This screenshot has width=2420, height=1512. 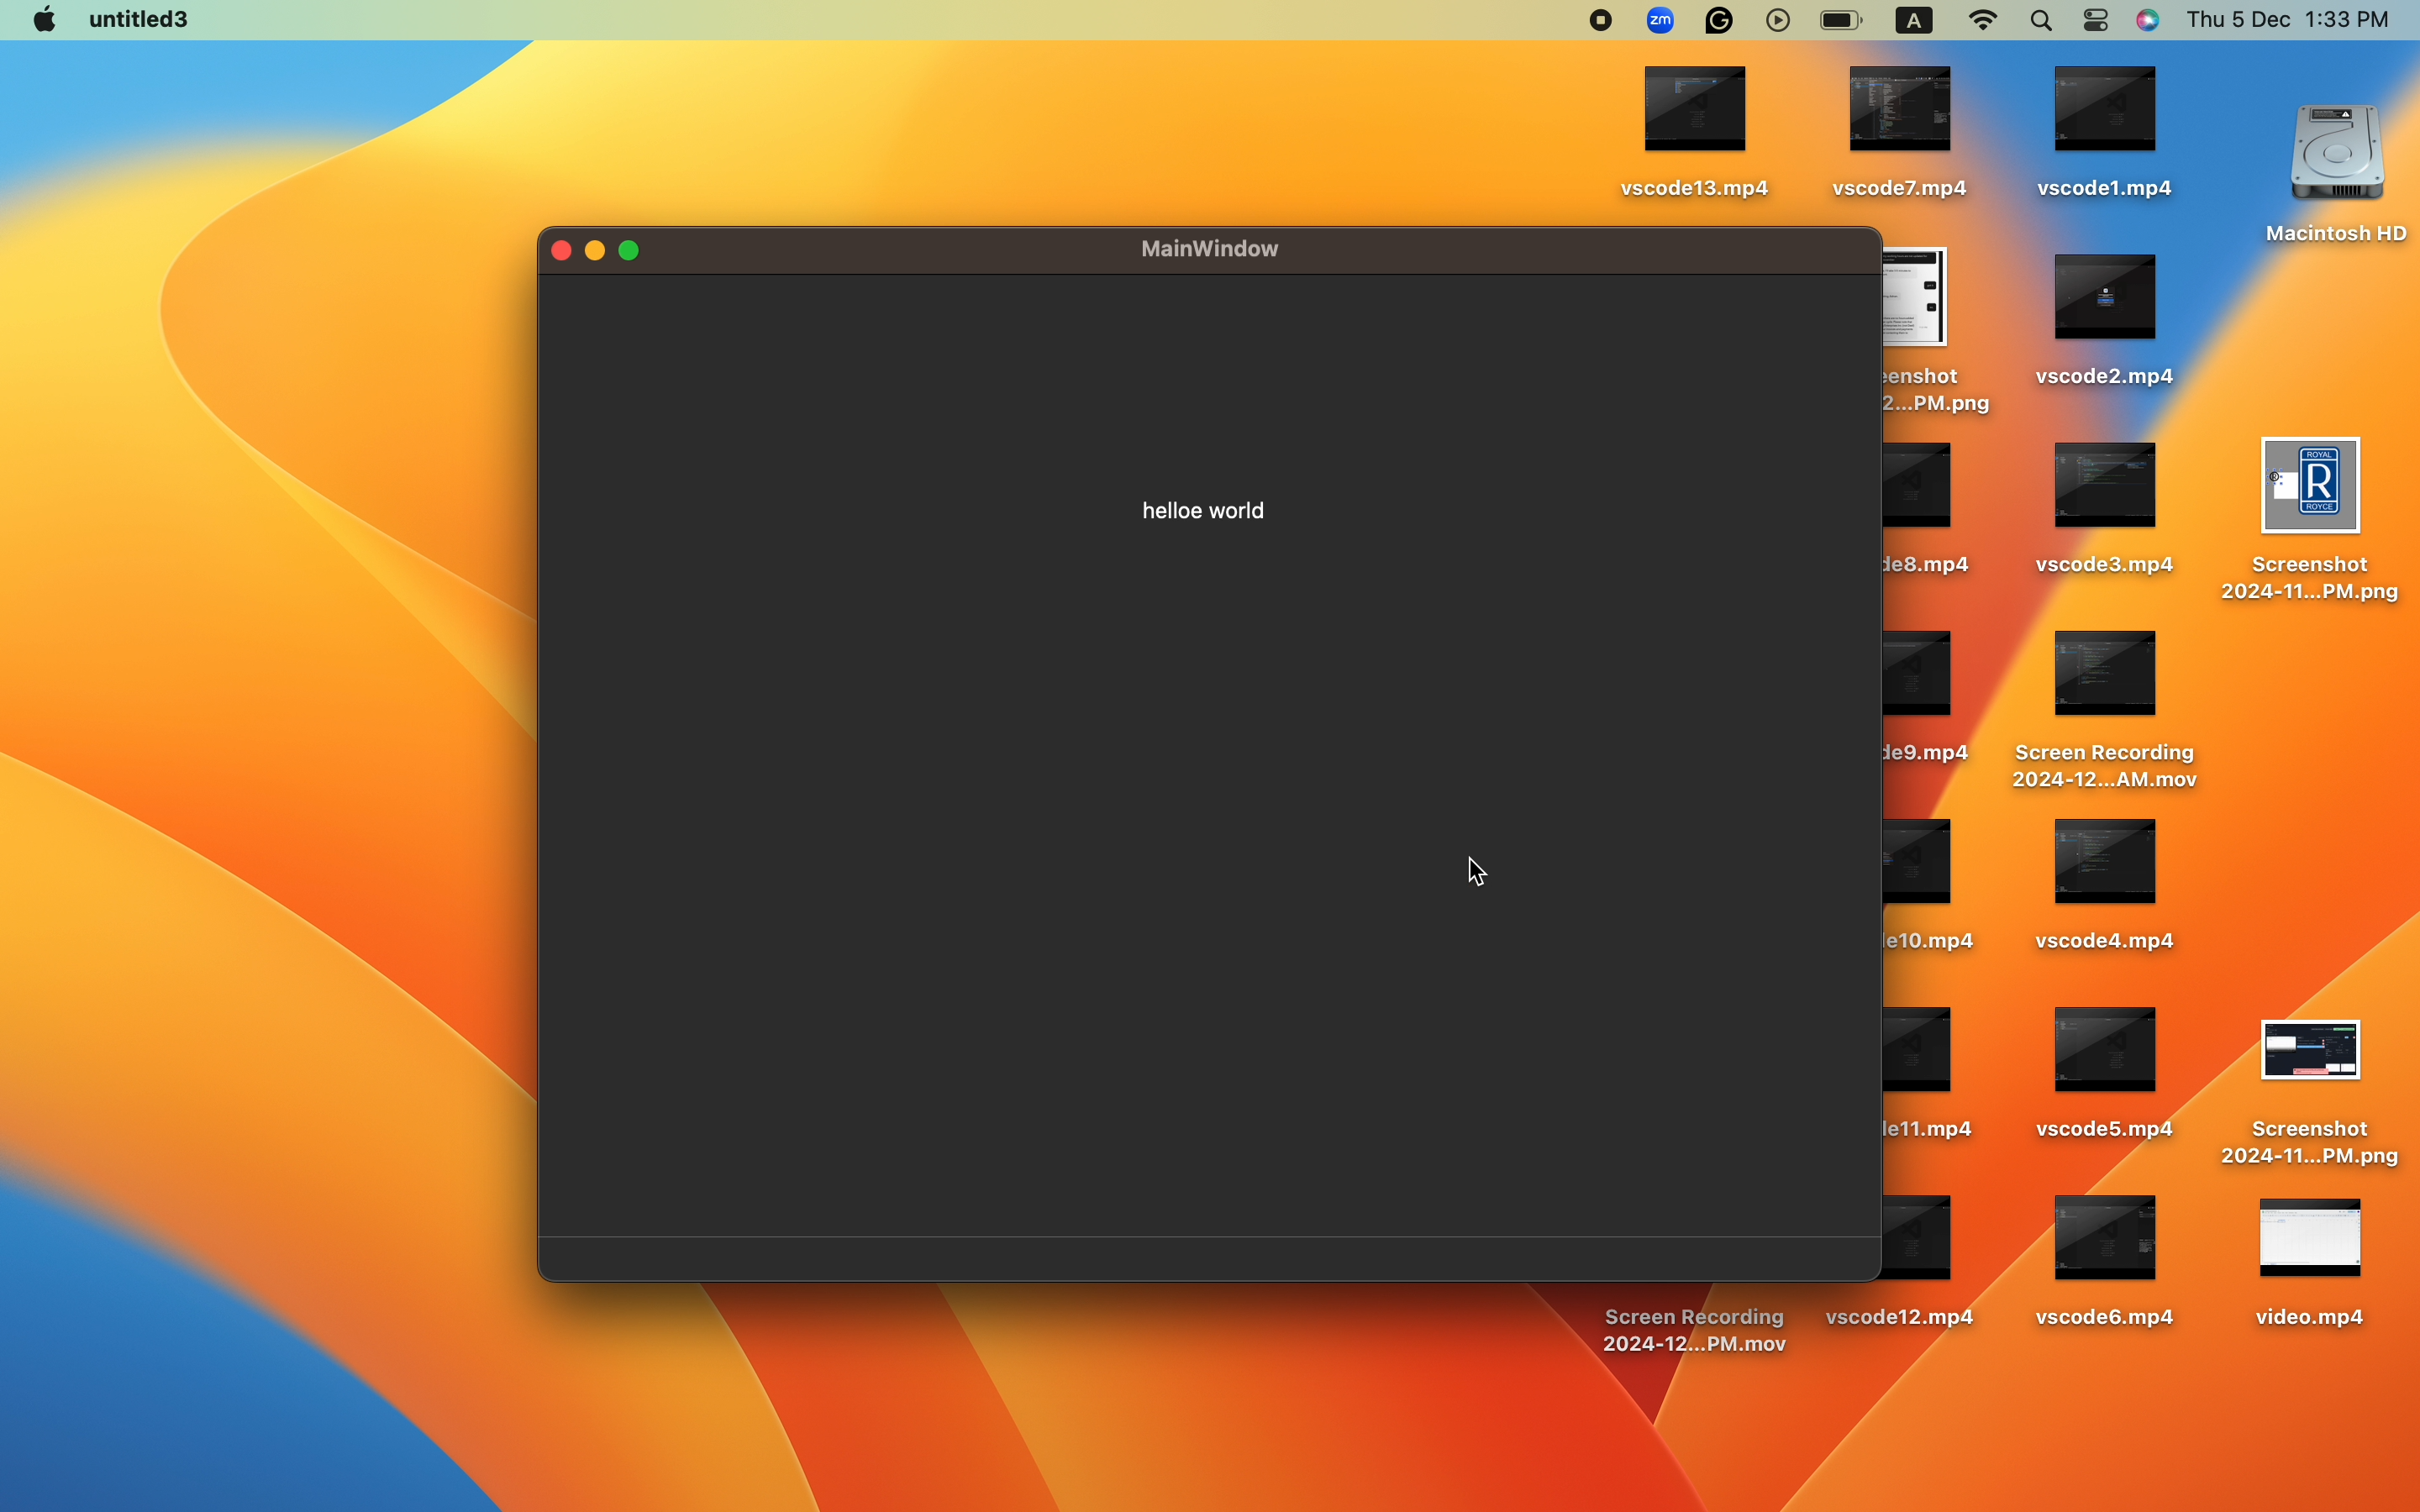 I want to click on created application, so click(x=1208, y=790).